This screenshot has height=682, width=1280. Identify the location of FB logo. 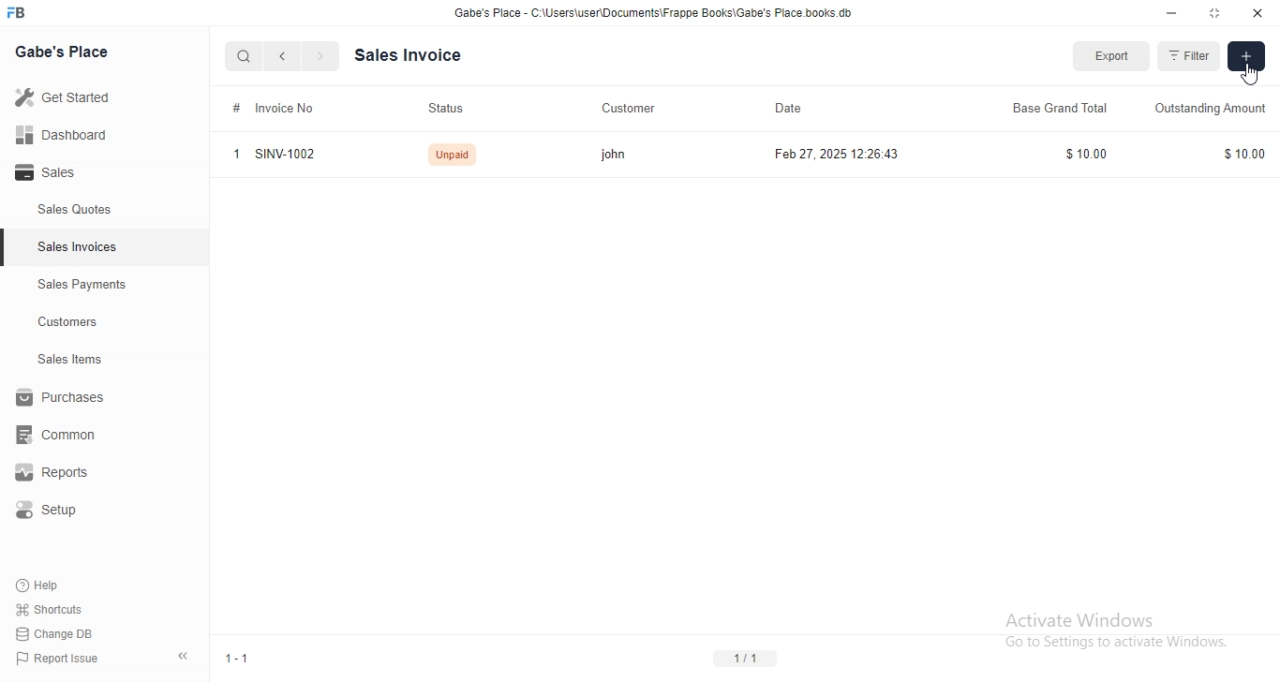
(30, 13).